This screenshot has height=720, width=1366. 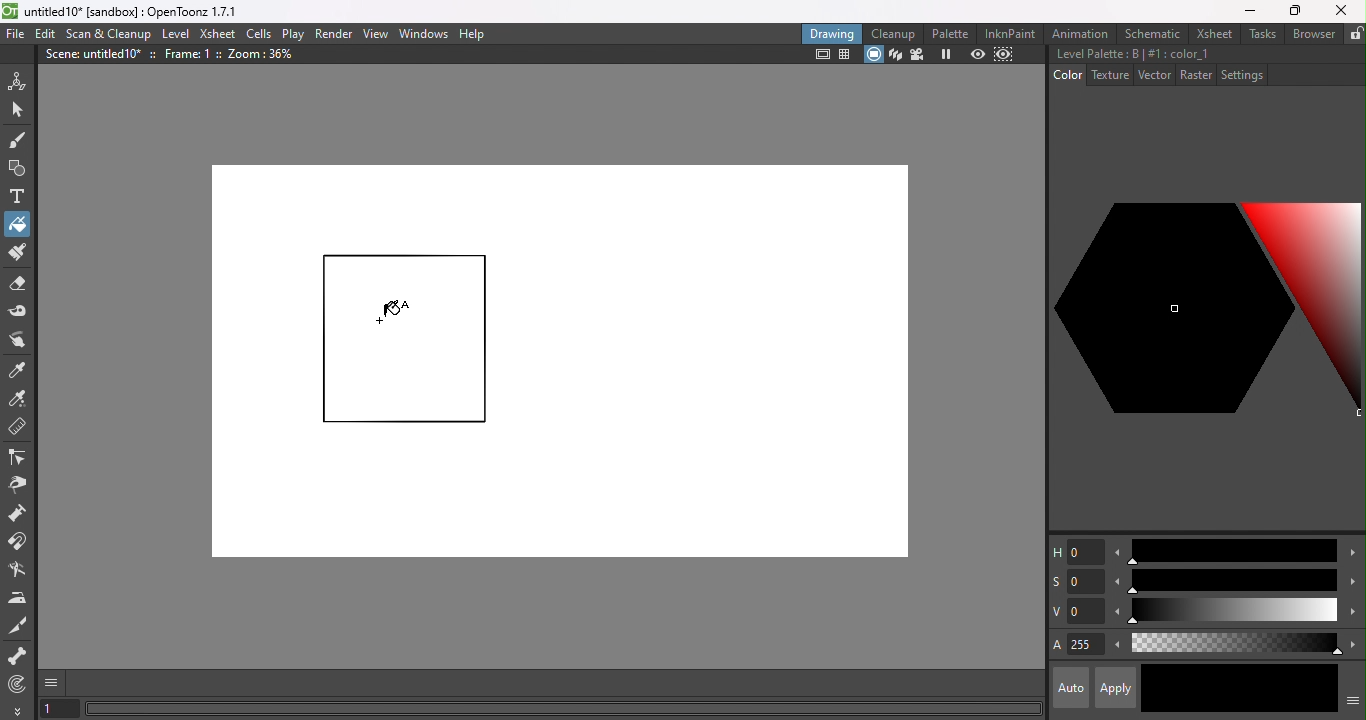 What do you see at coordinates (1117, 552) in the screenshot?
I see `Decrease` at bounding box center [1117, 552].